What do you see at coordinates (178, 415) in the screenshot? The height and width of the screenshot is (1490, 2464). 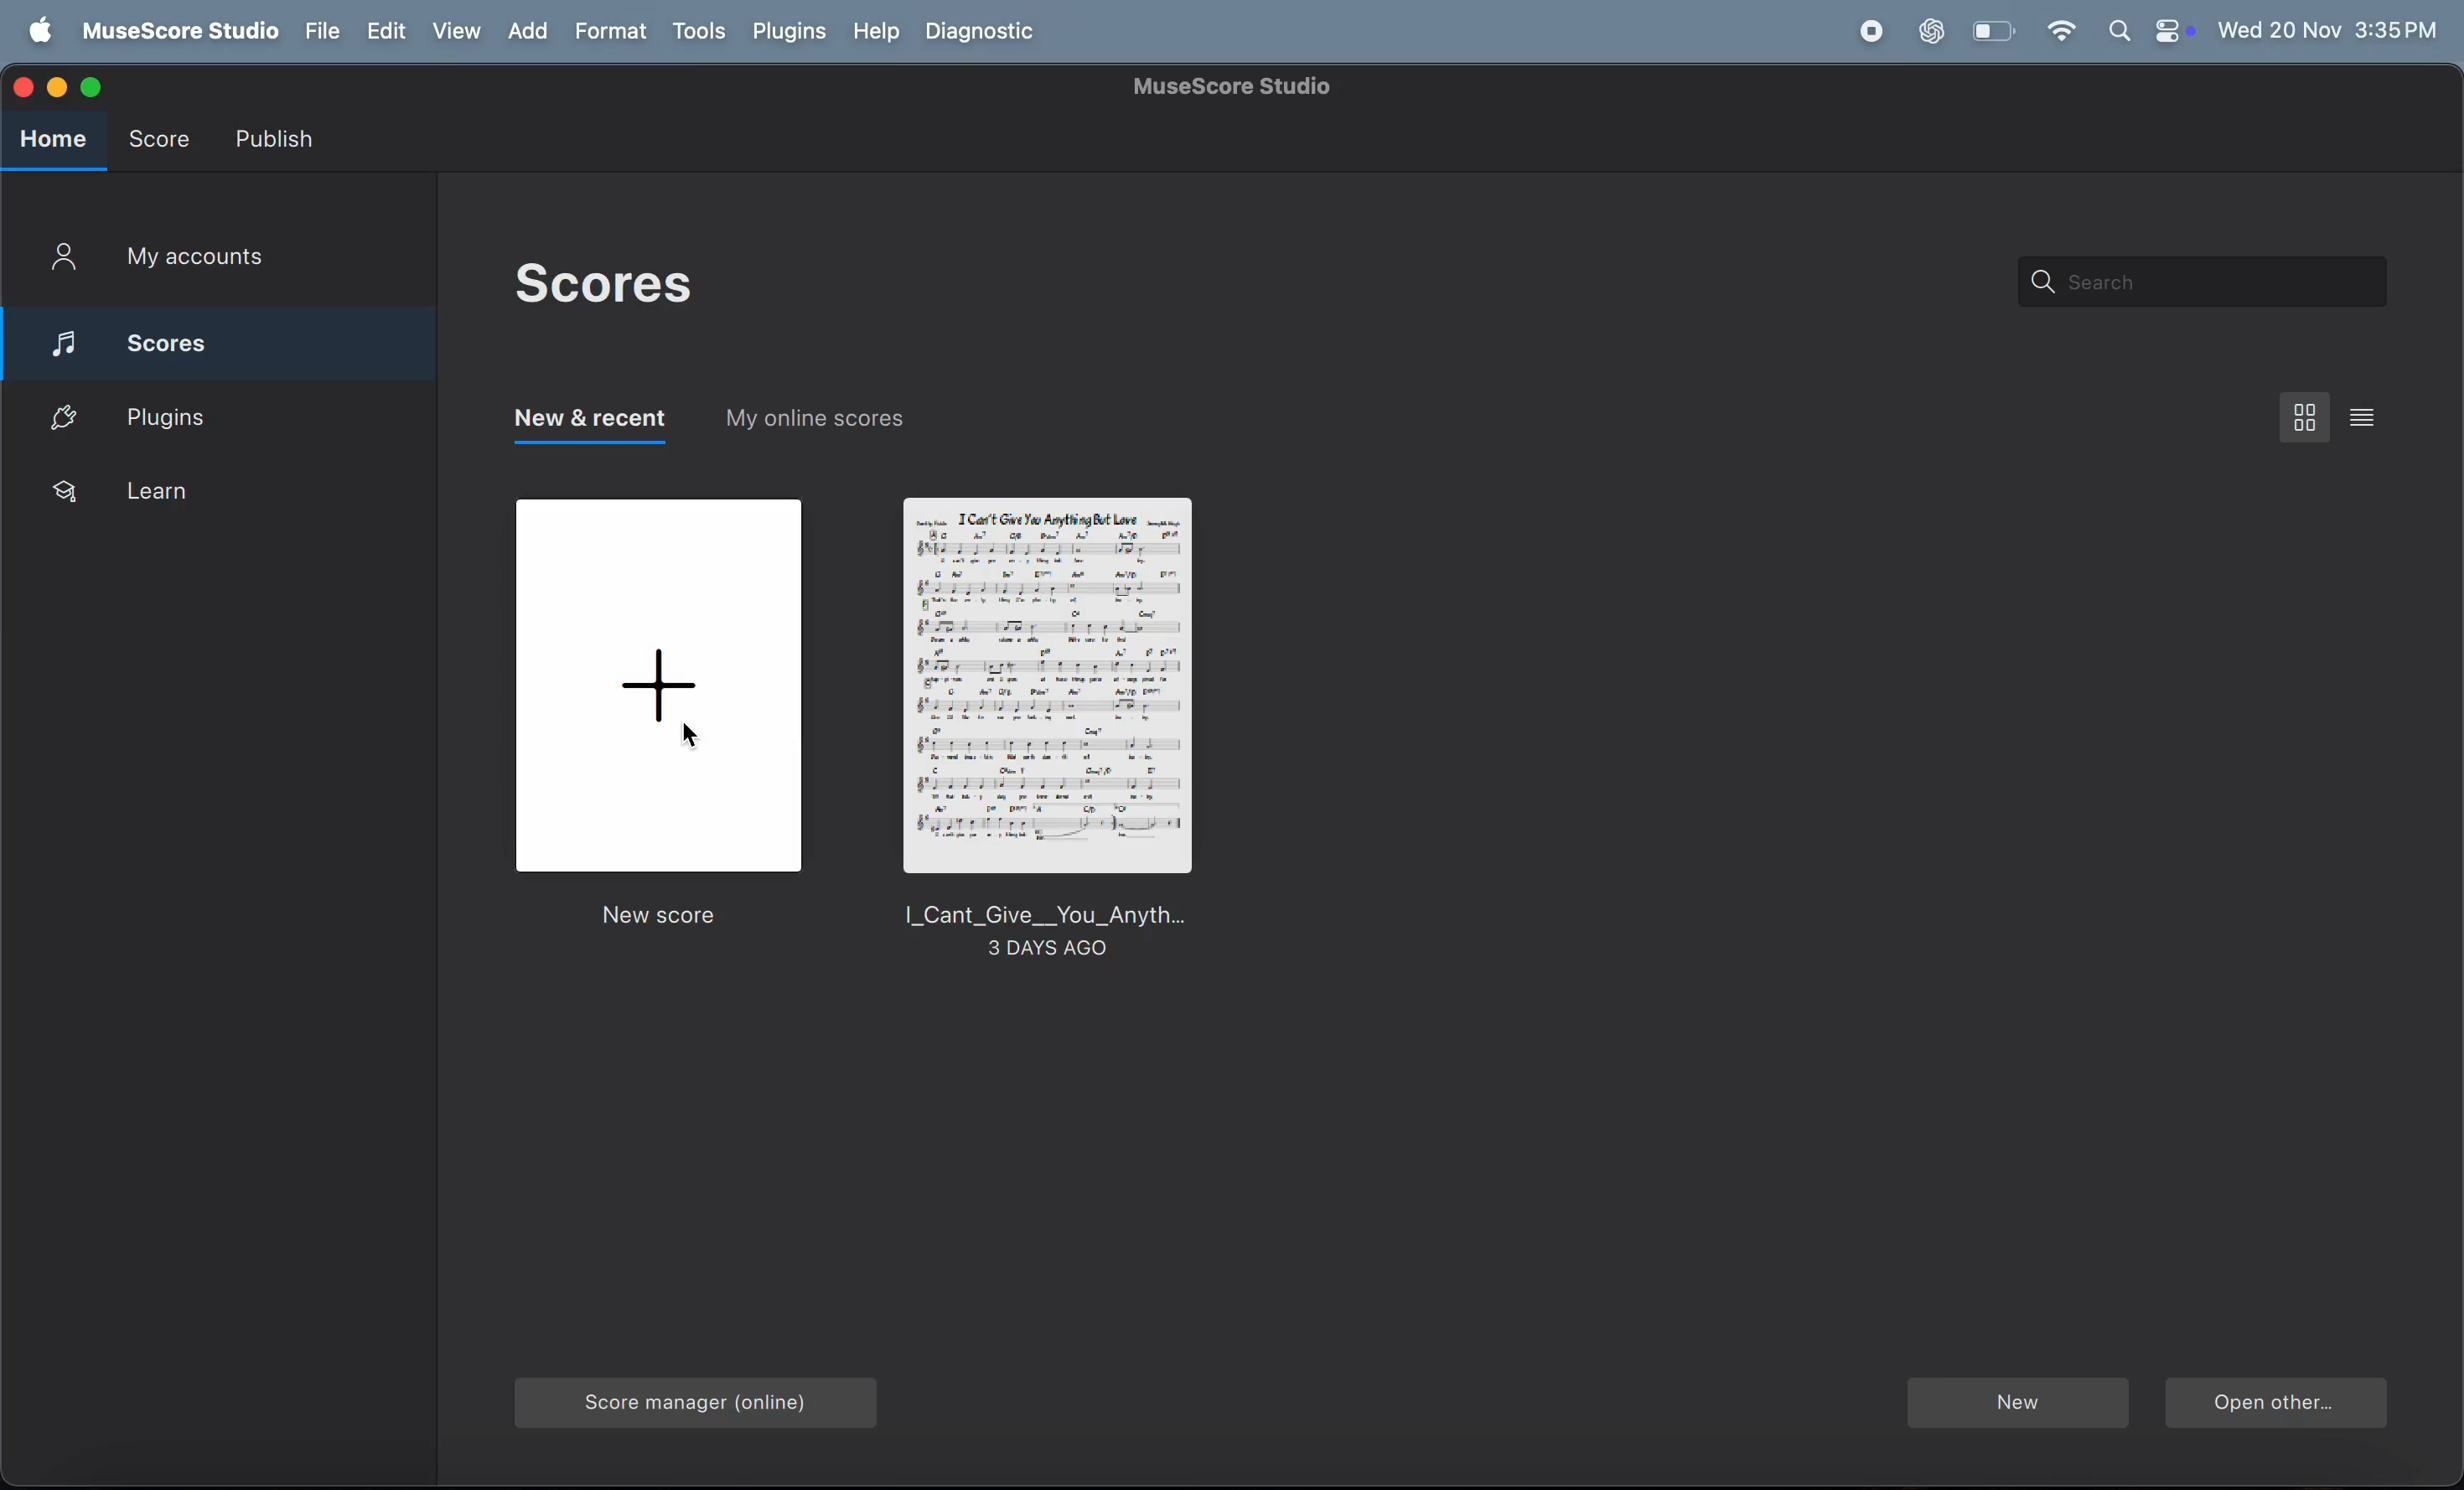 I see `plugins` at bounding box center [178, 415].